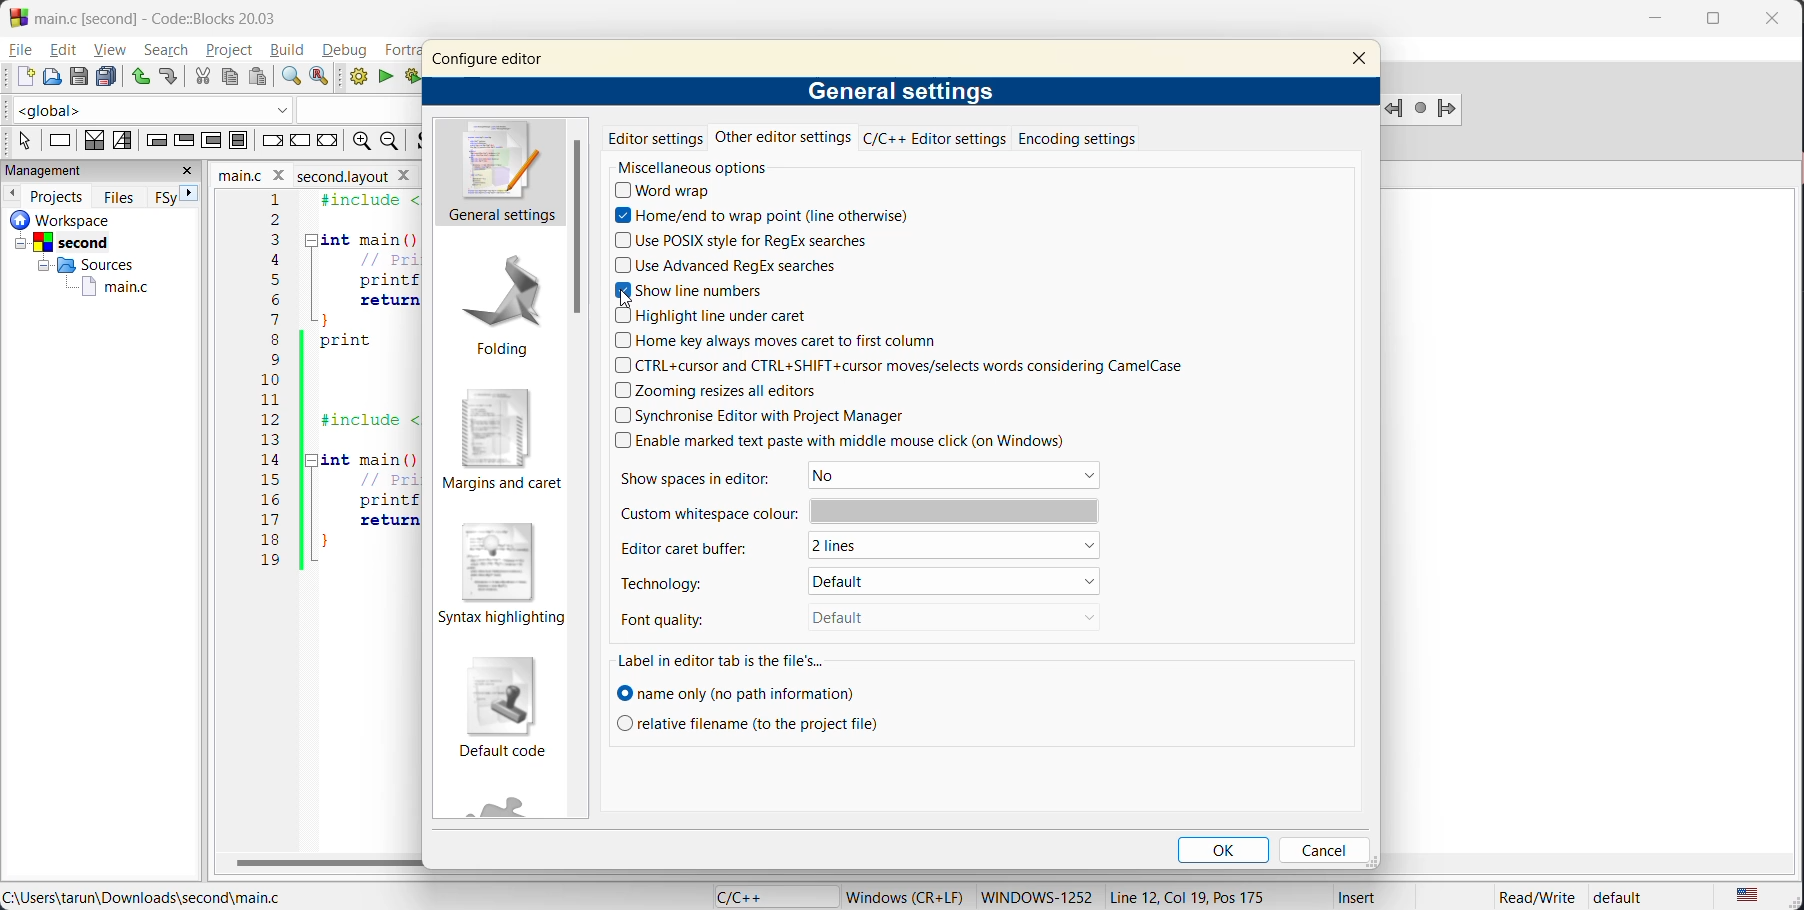 The height and width of the screenshot is (910, 1804). I want to click on Insert, so click(1360, 897).